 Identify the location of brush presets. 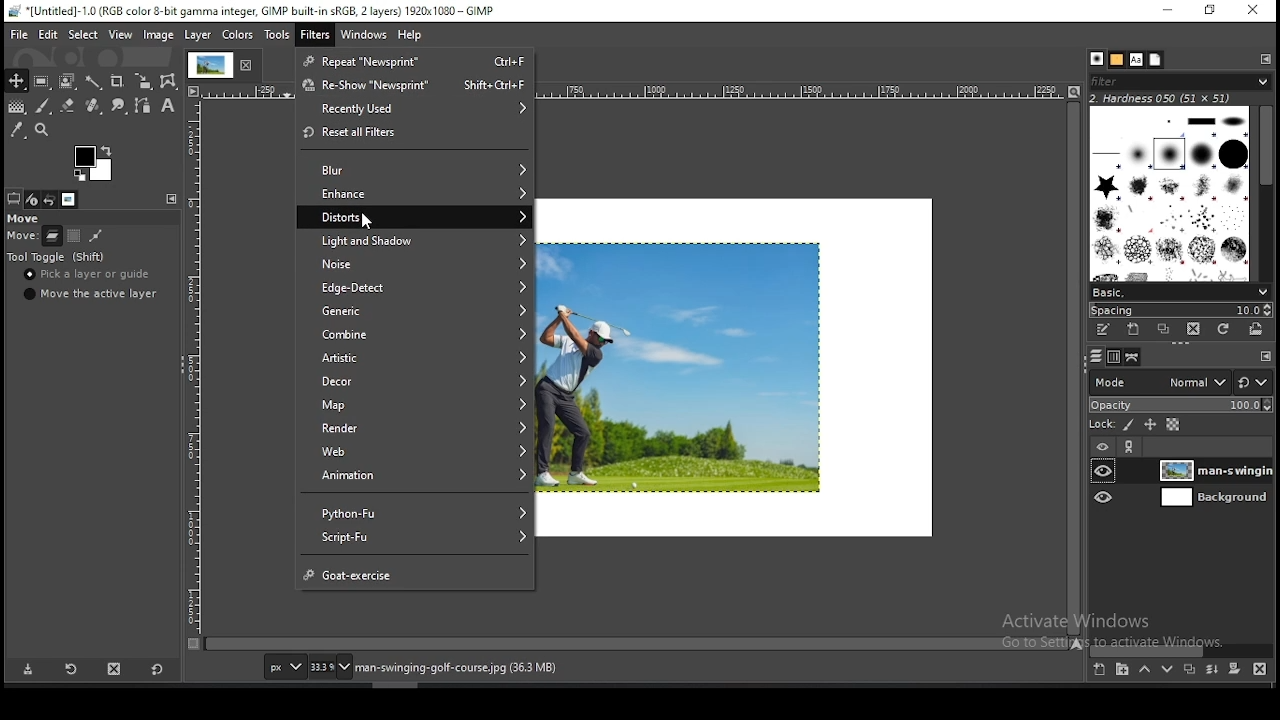
(1177, 291).